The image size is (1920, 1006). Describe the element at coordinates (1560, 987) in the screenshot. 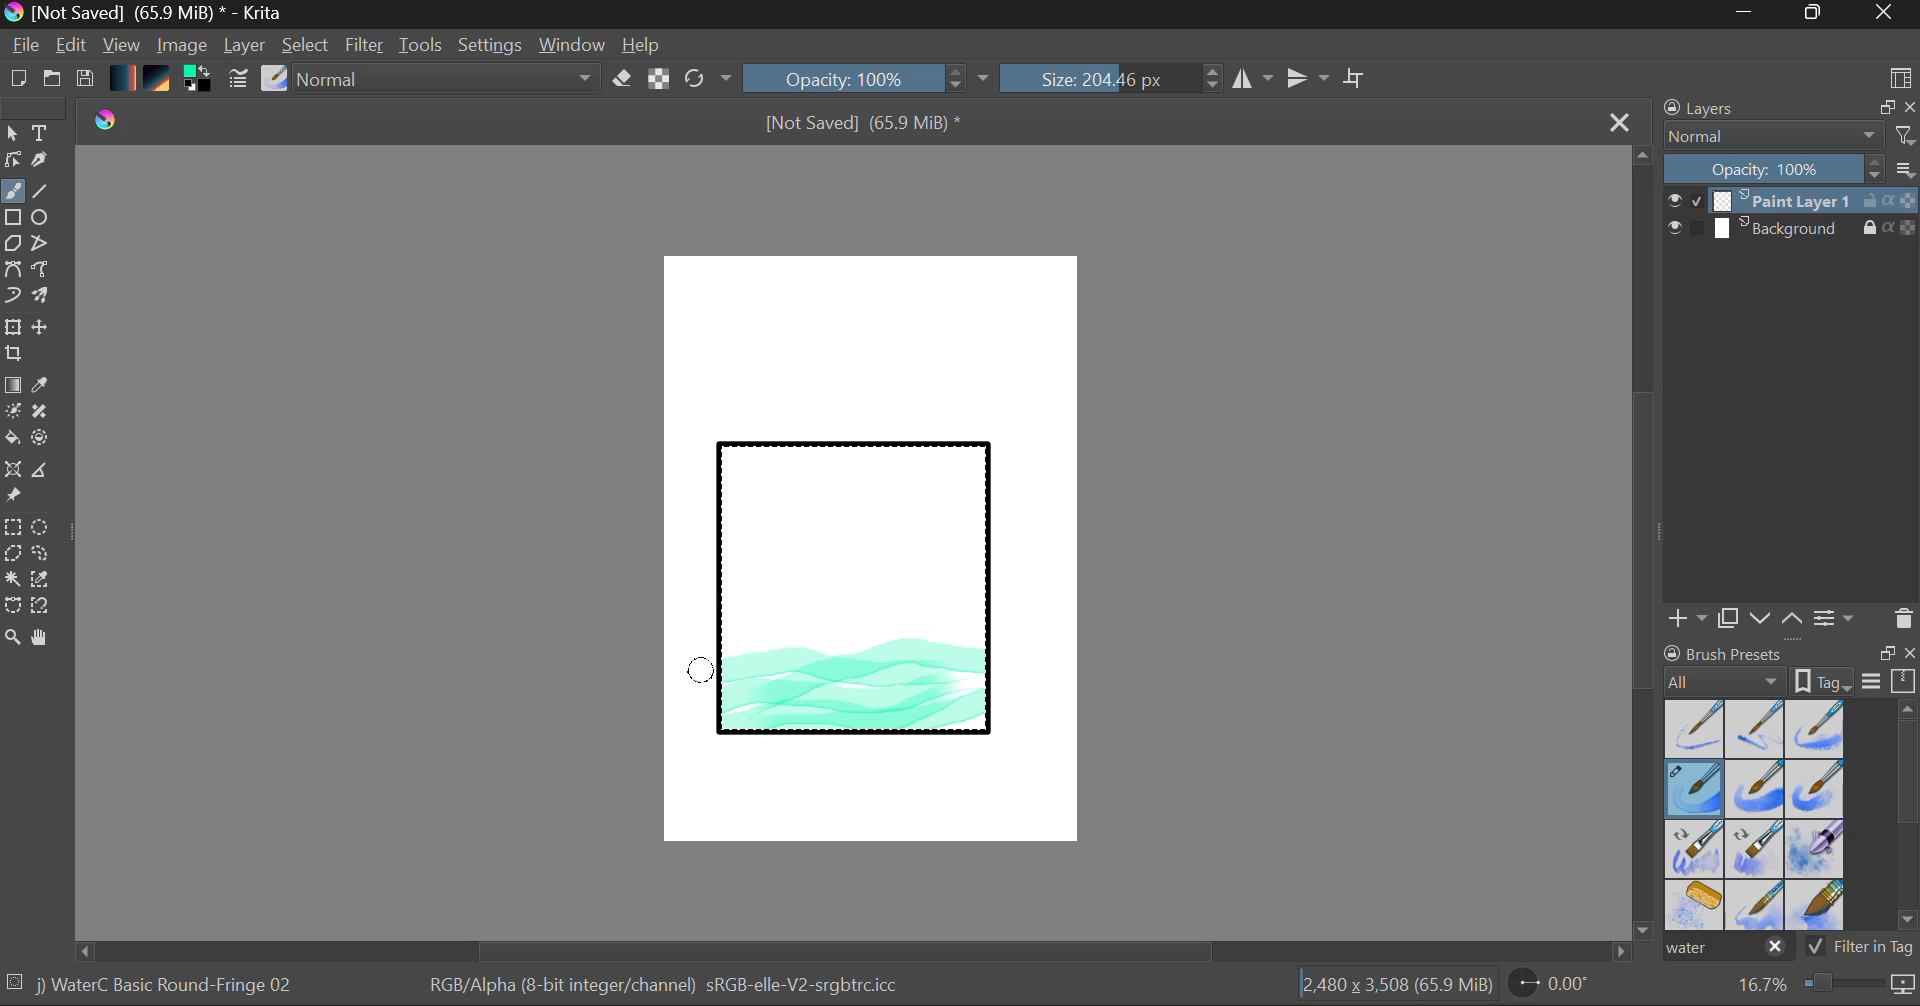

I see `Page Rotation` at that location.